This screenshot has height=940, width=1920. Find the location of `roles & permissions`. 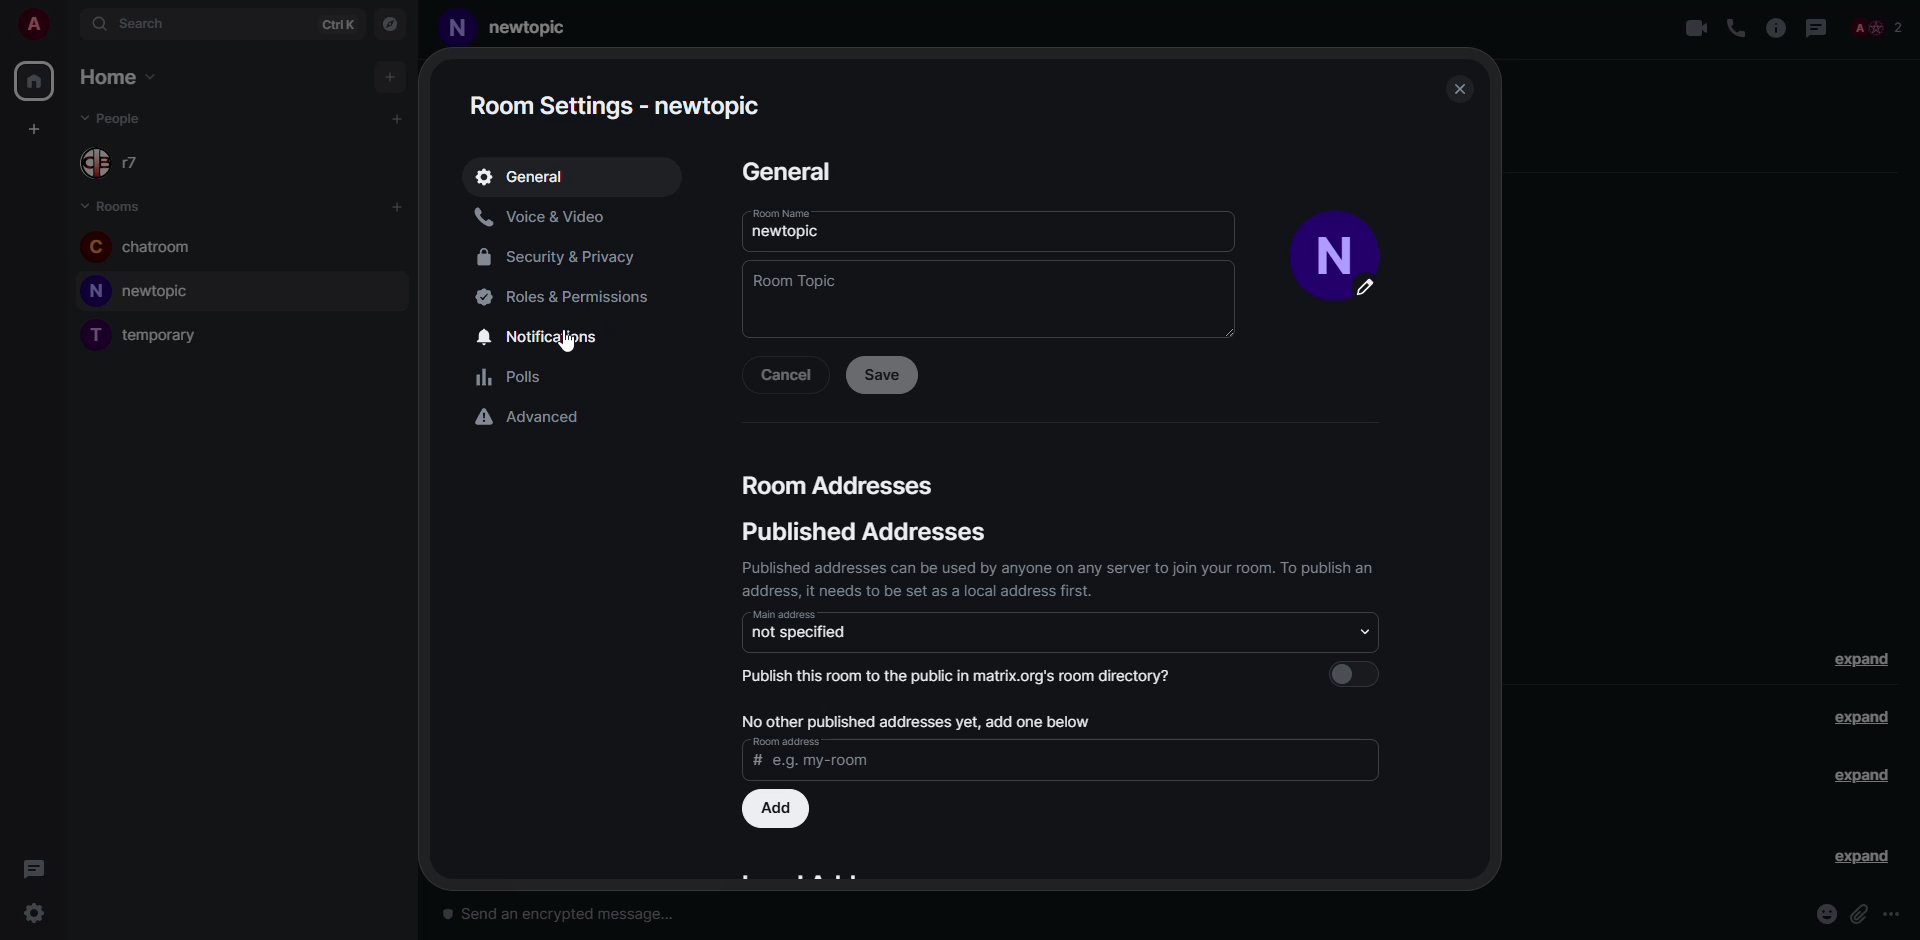

roles & permissions is located at coordinates (570, 295).